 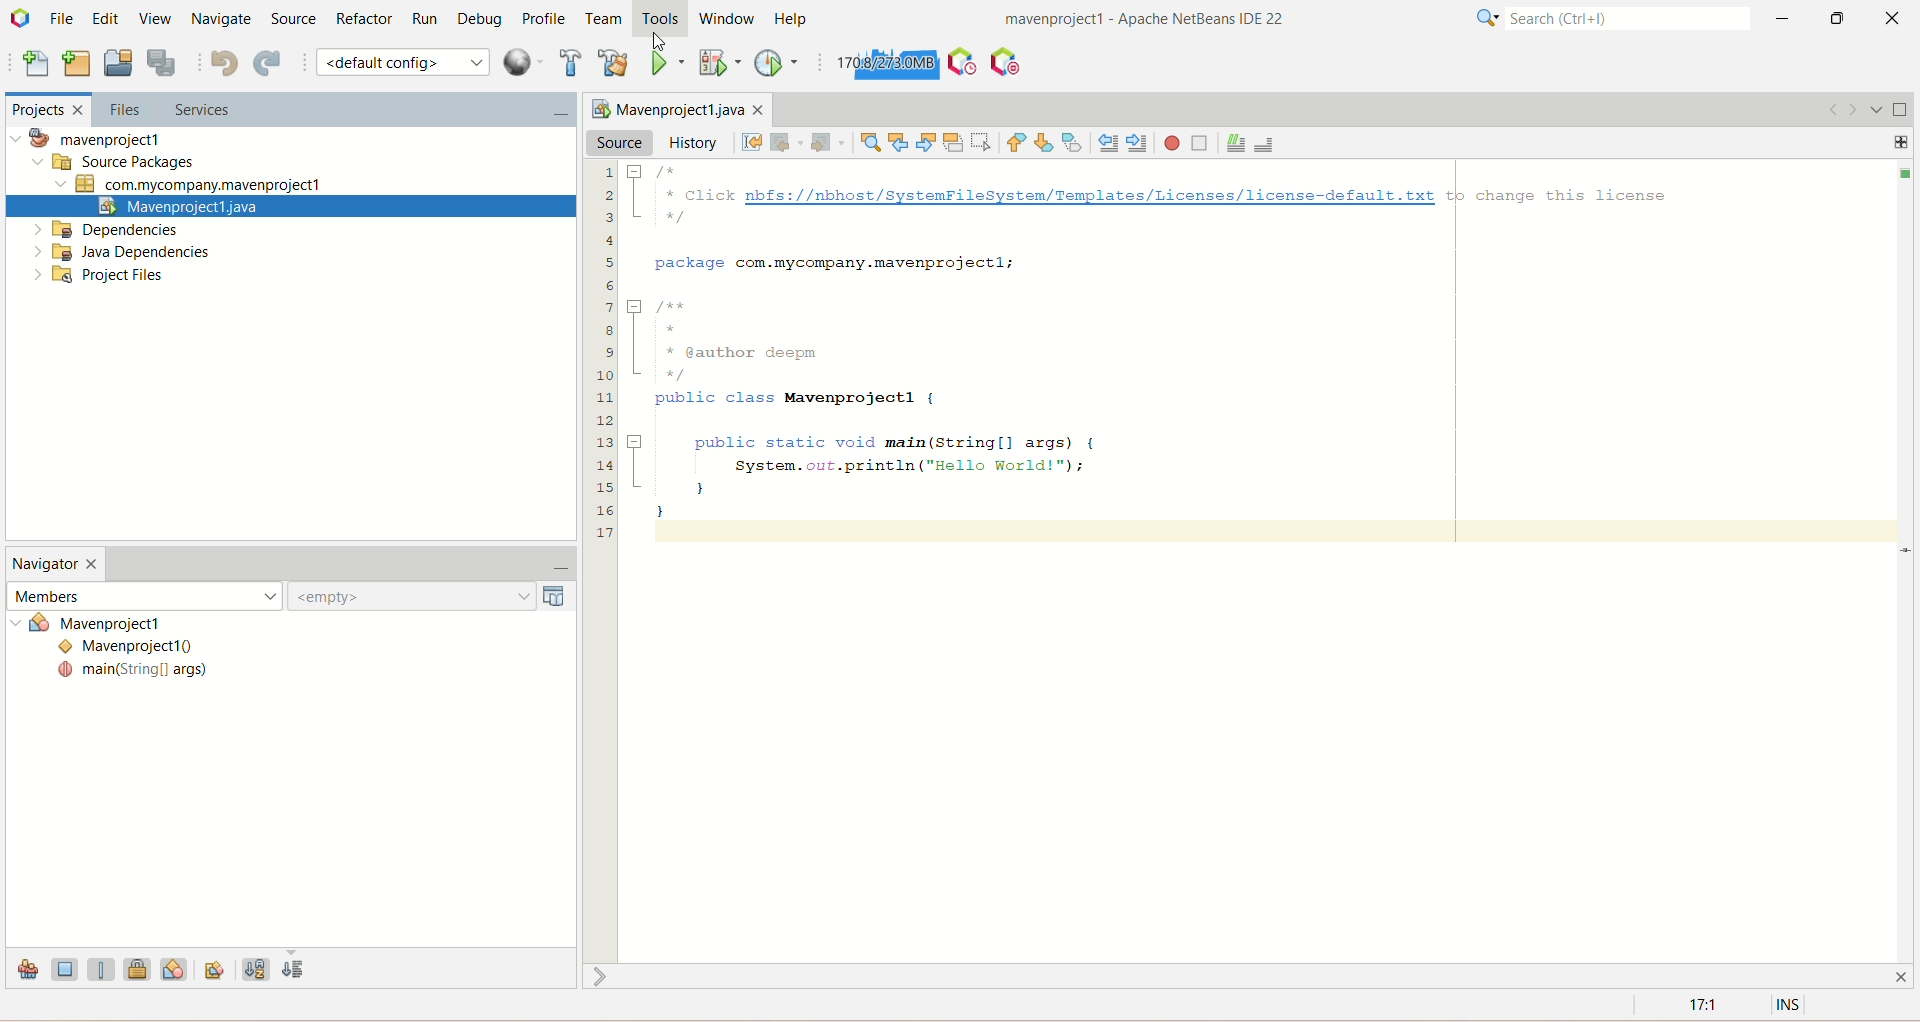 What do you see at coordinates (783, 355) in the screenshot?
I see `od+ Gauthor deepm*/ public class Mavenproject {` at bounding box center [783, 355].